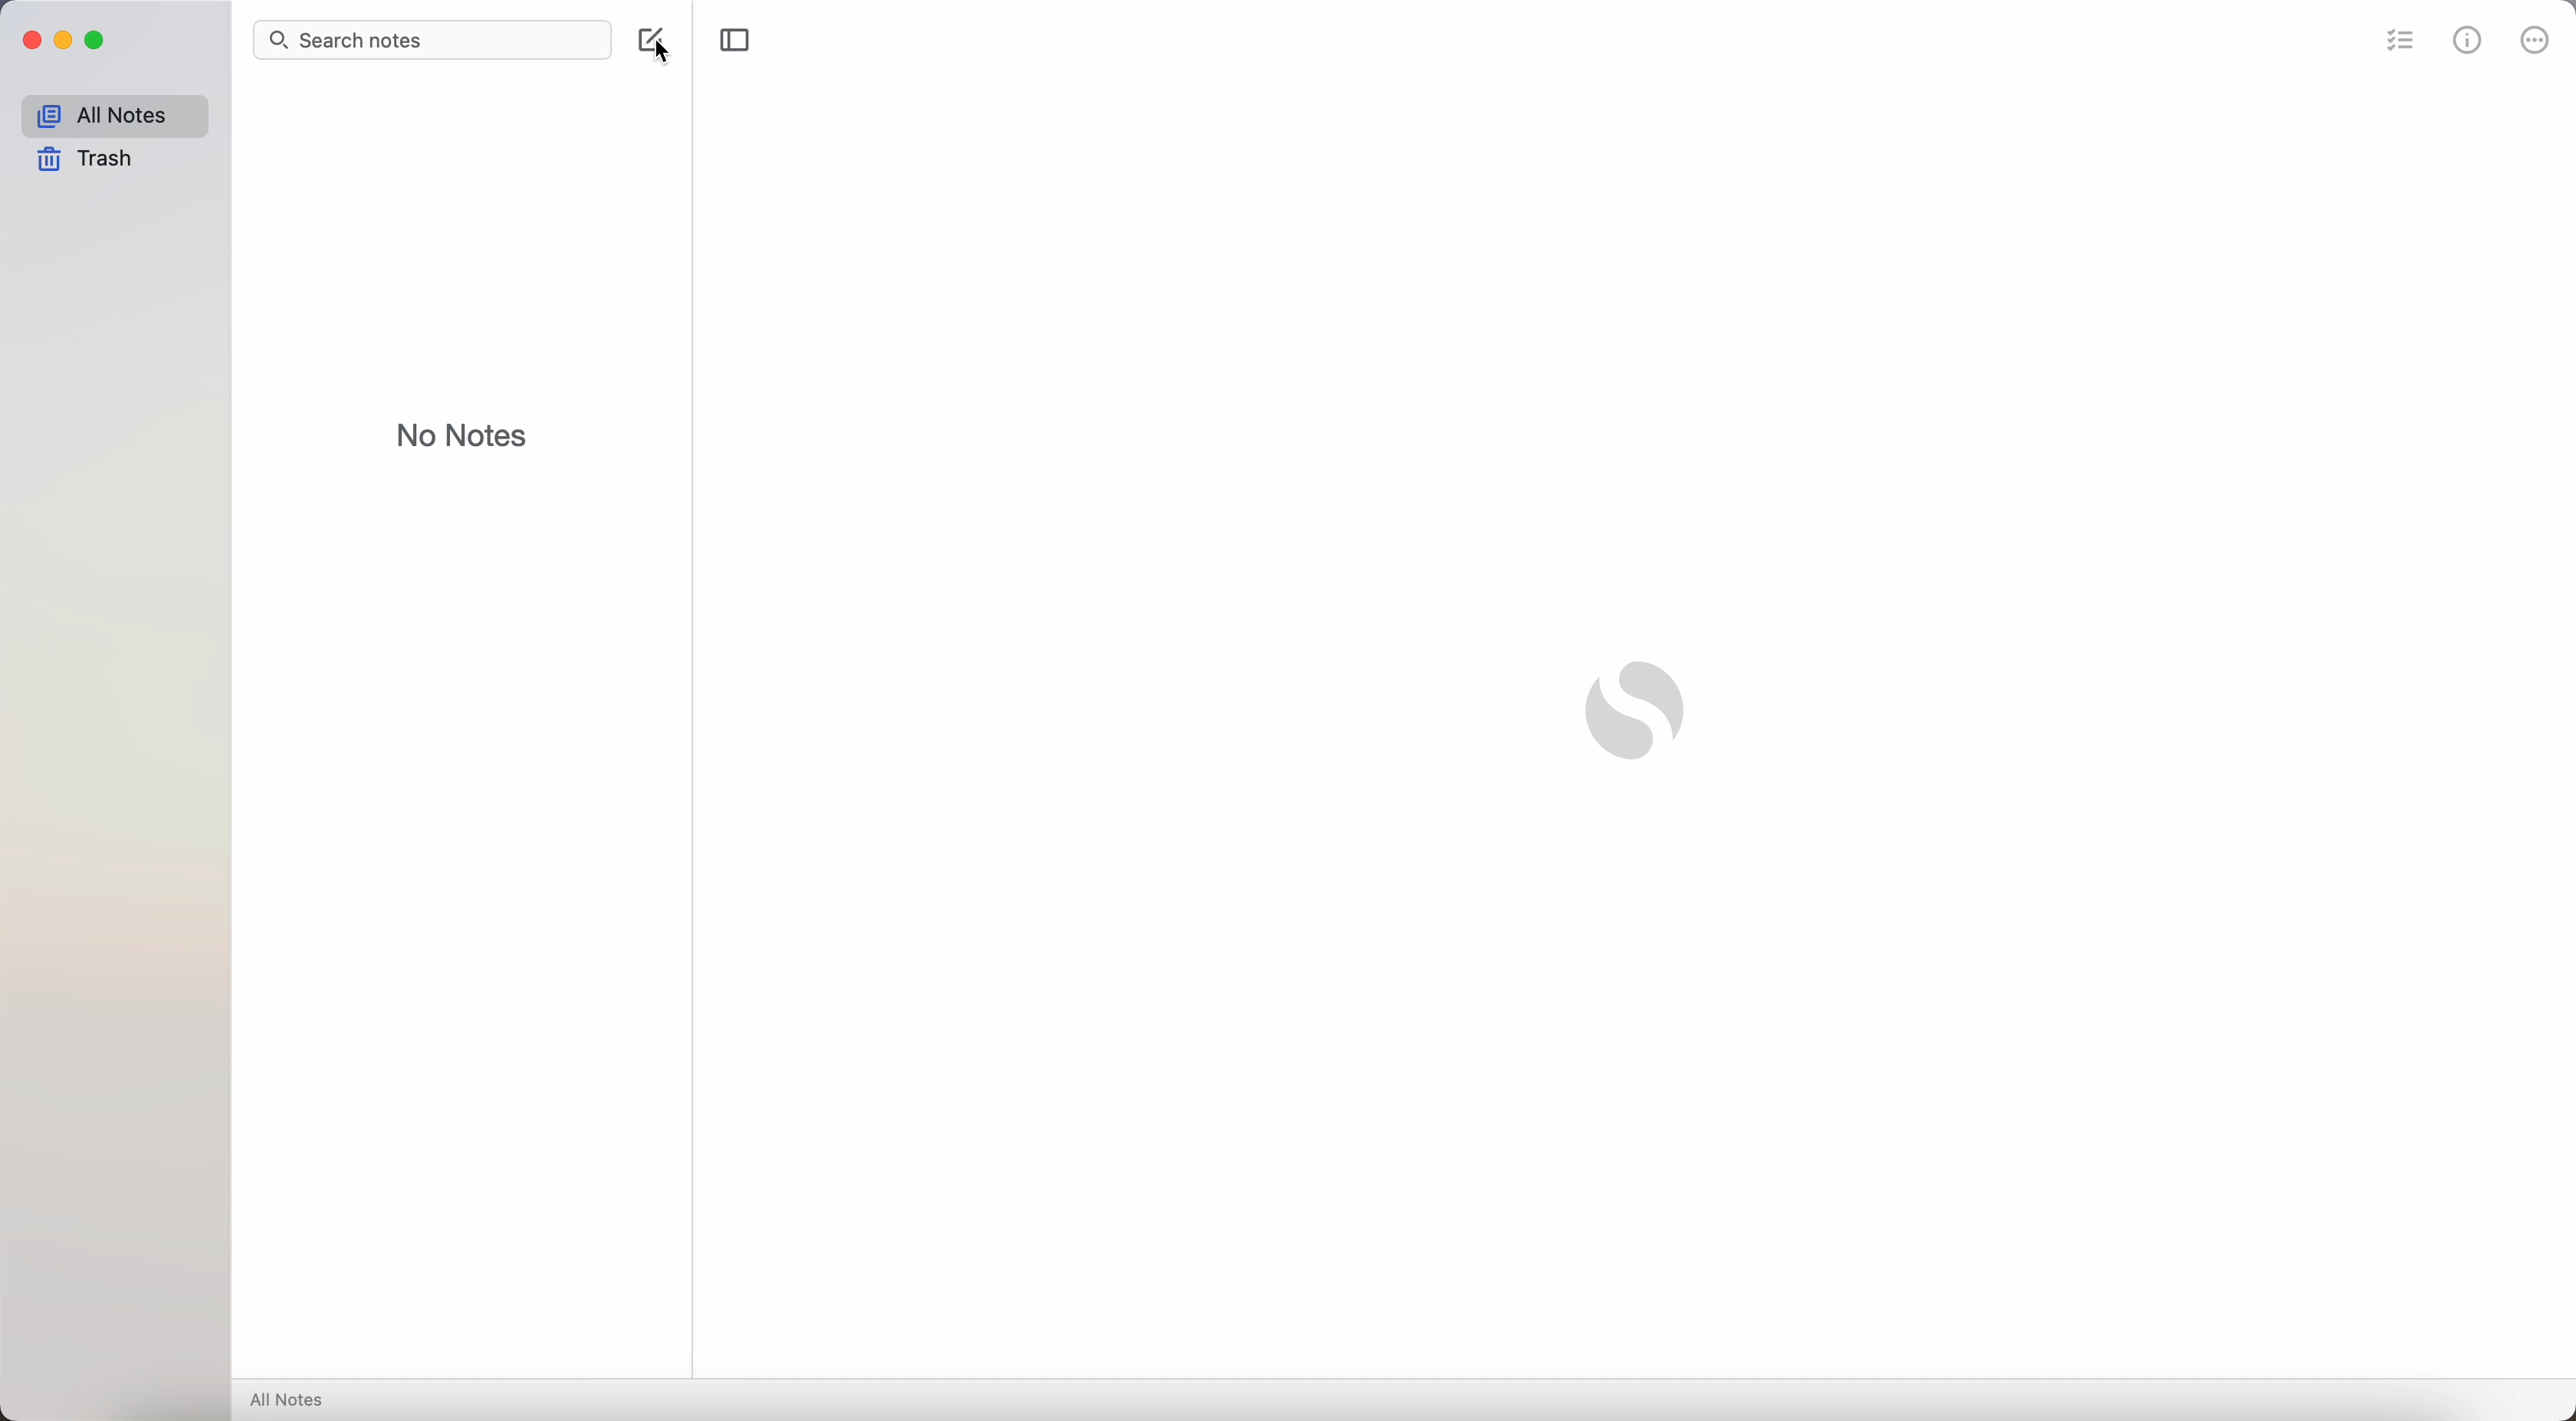  I want to click on maximize, so click(98, 41).